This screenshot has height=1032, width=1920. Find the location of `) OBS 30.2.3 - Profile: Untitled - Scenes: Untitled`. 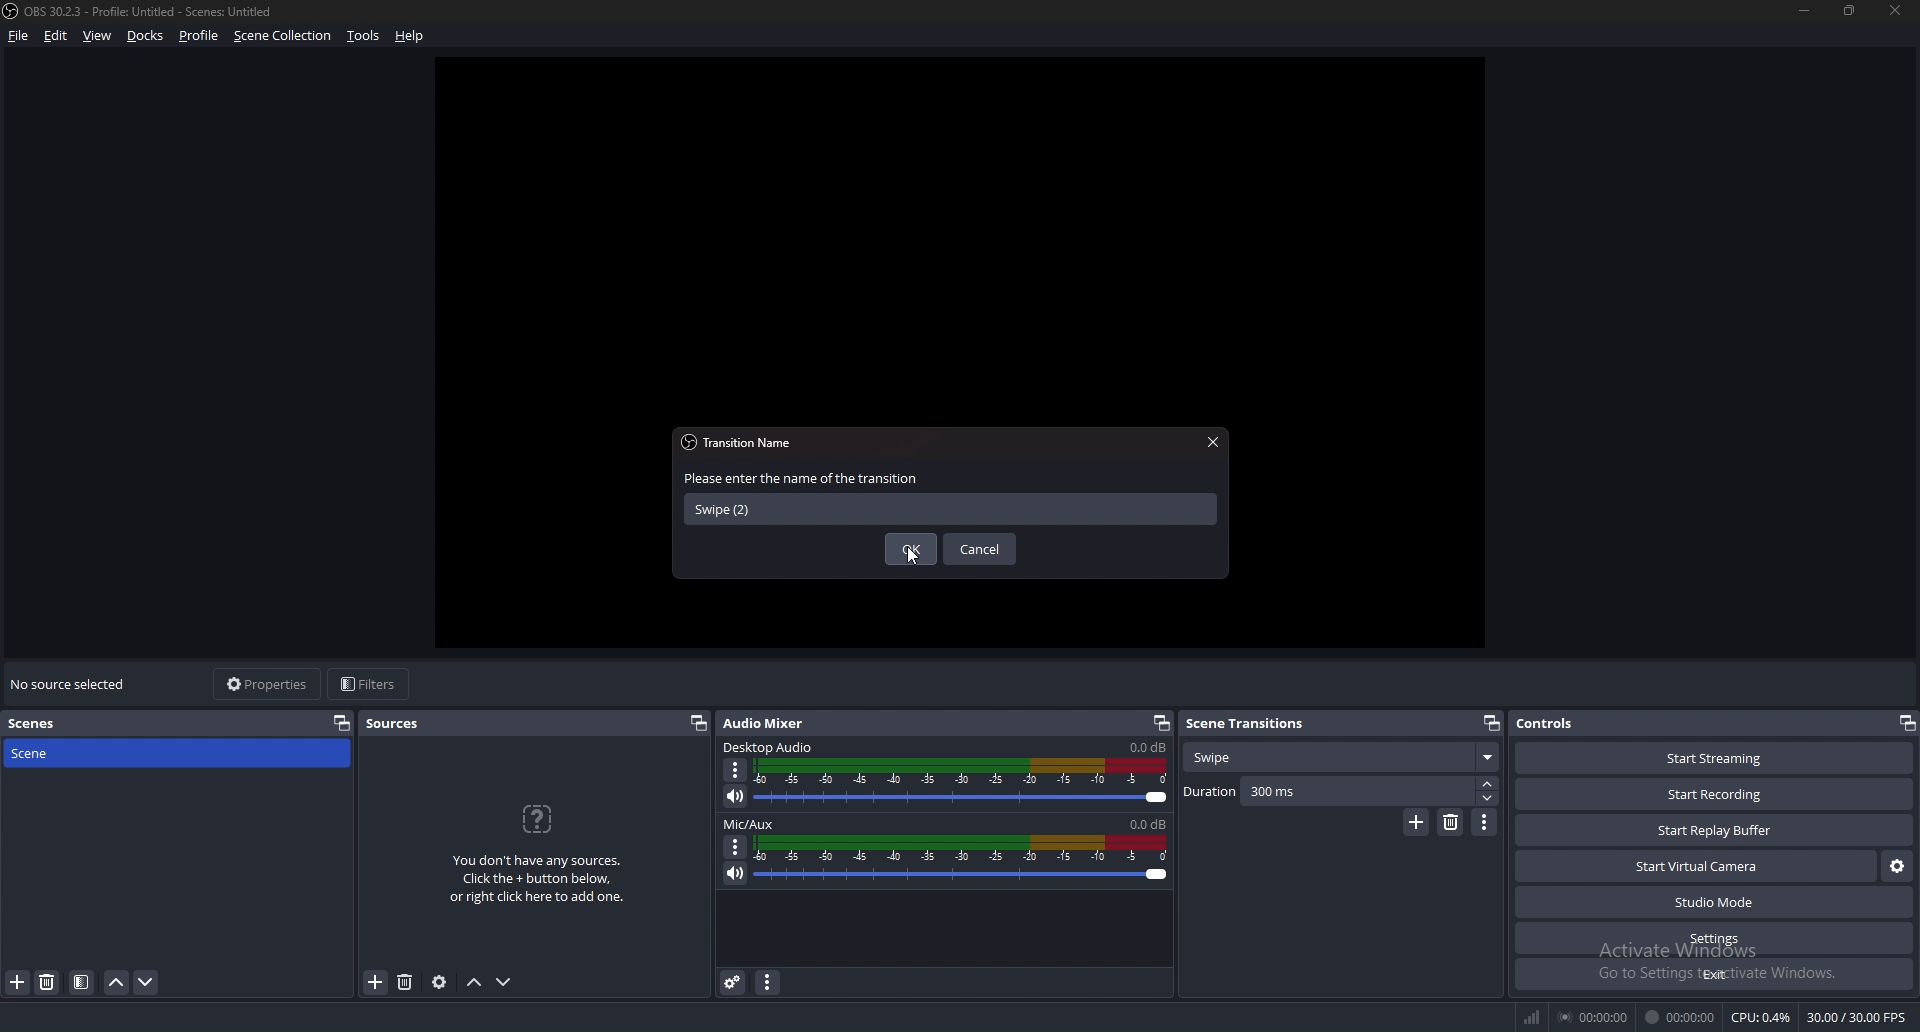

) OBS 30.2.3 - Profile: Untitled - Scenes: Untitled is located at coordinates (160, 12).